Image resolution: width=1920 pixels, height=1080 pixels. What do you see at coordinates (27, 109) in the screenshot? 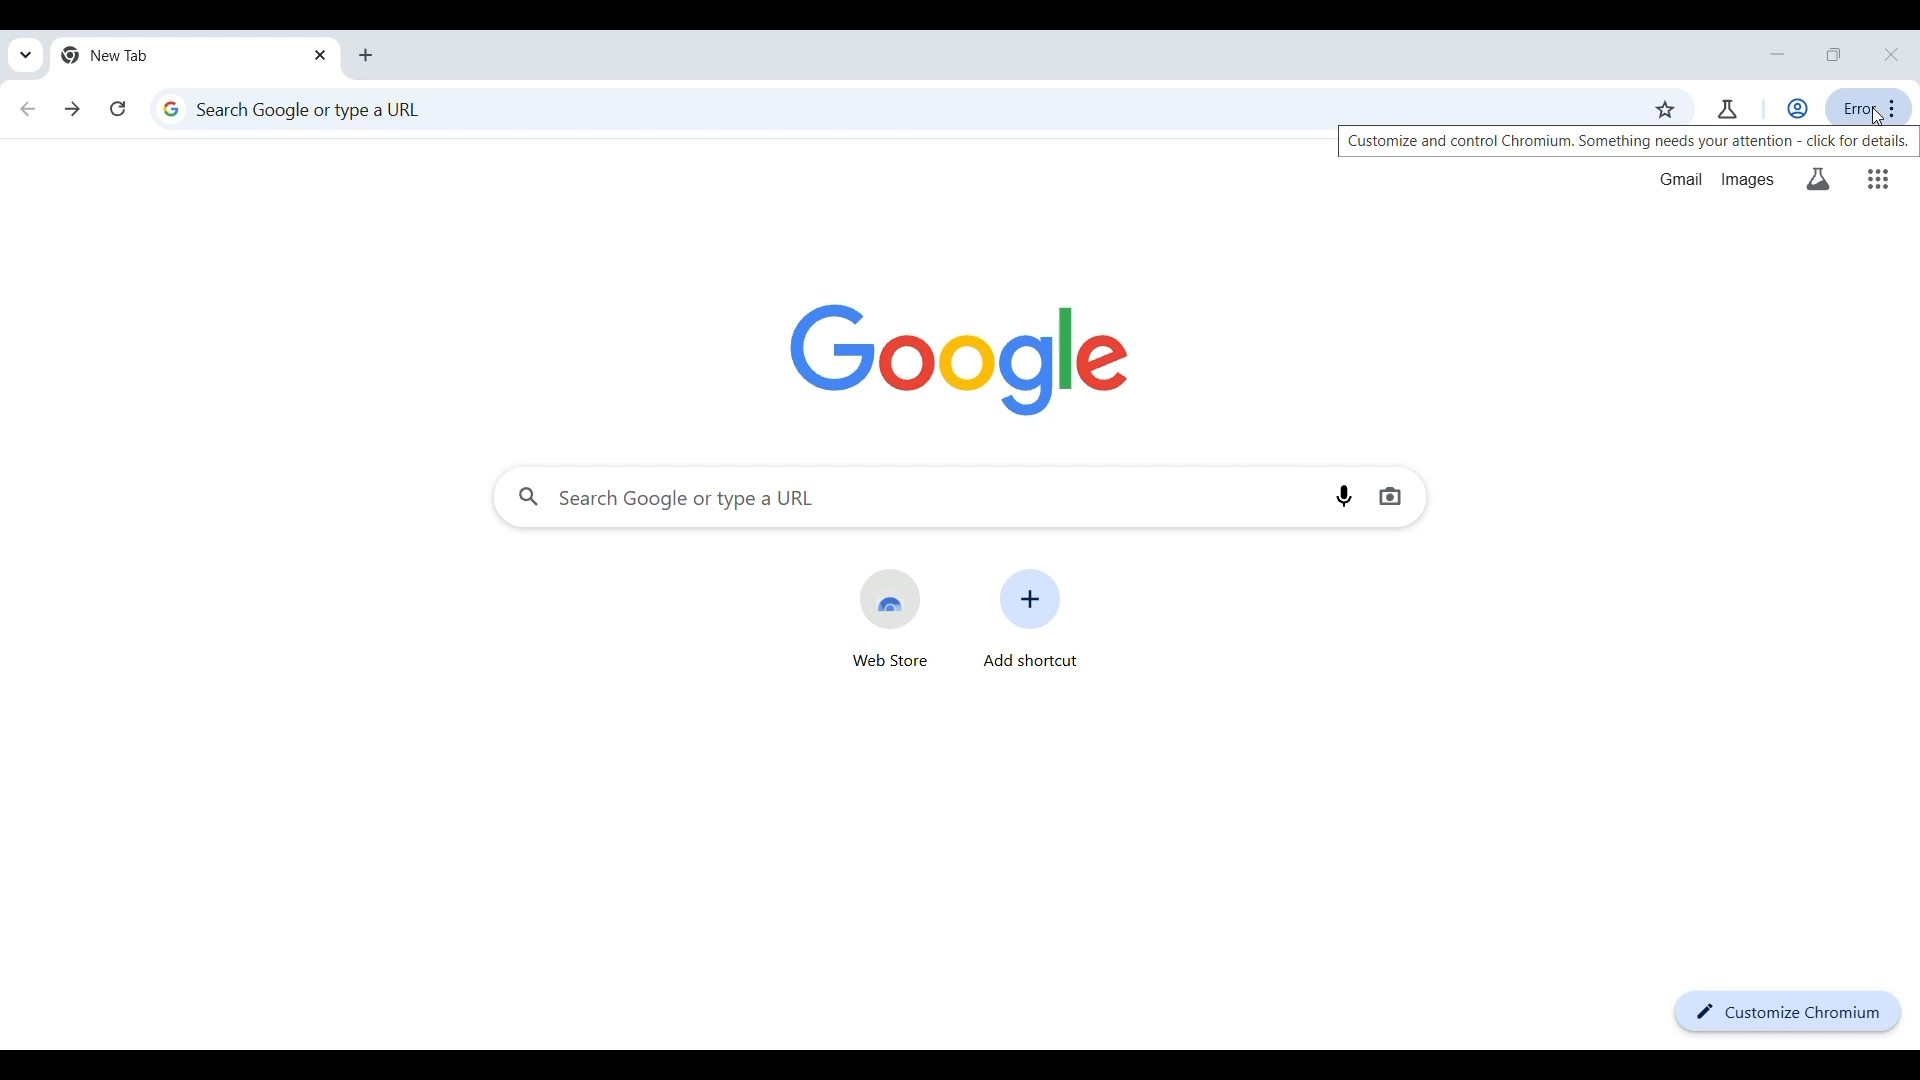
I see `Go backward` at bounding box center [27, 109].